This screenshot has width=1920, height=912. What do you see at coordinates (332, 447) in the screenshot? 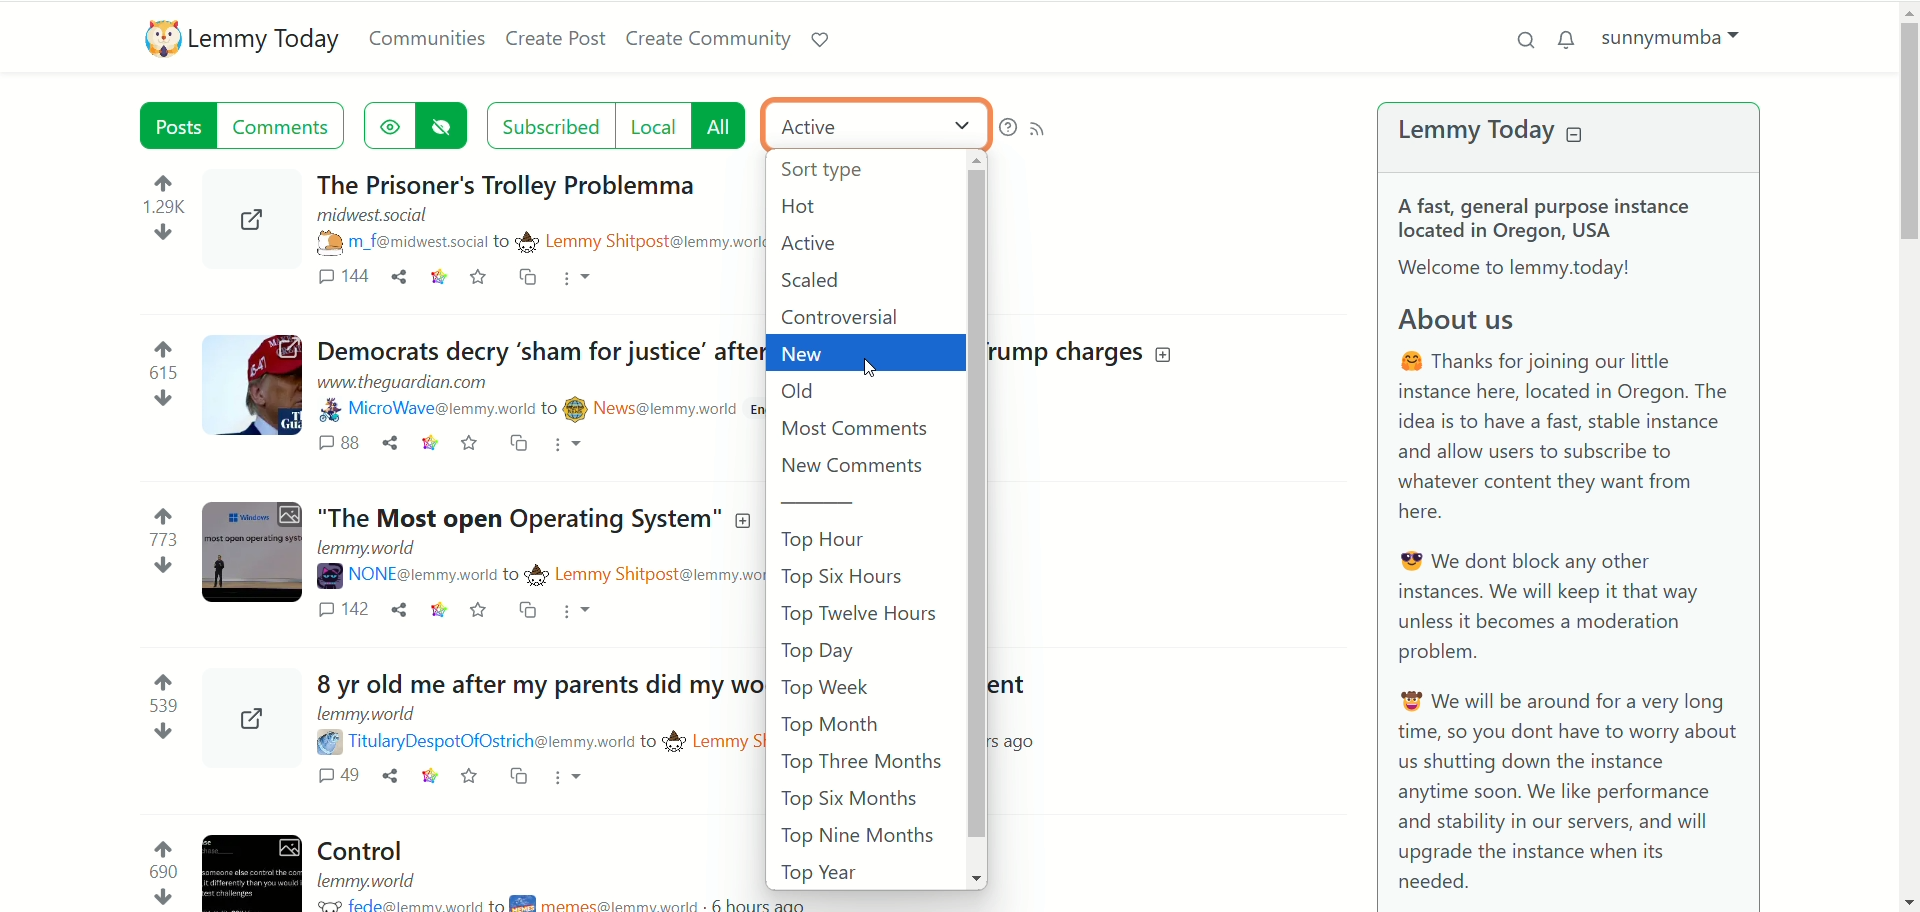
I see `comments` at bounding box center [332, 447].